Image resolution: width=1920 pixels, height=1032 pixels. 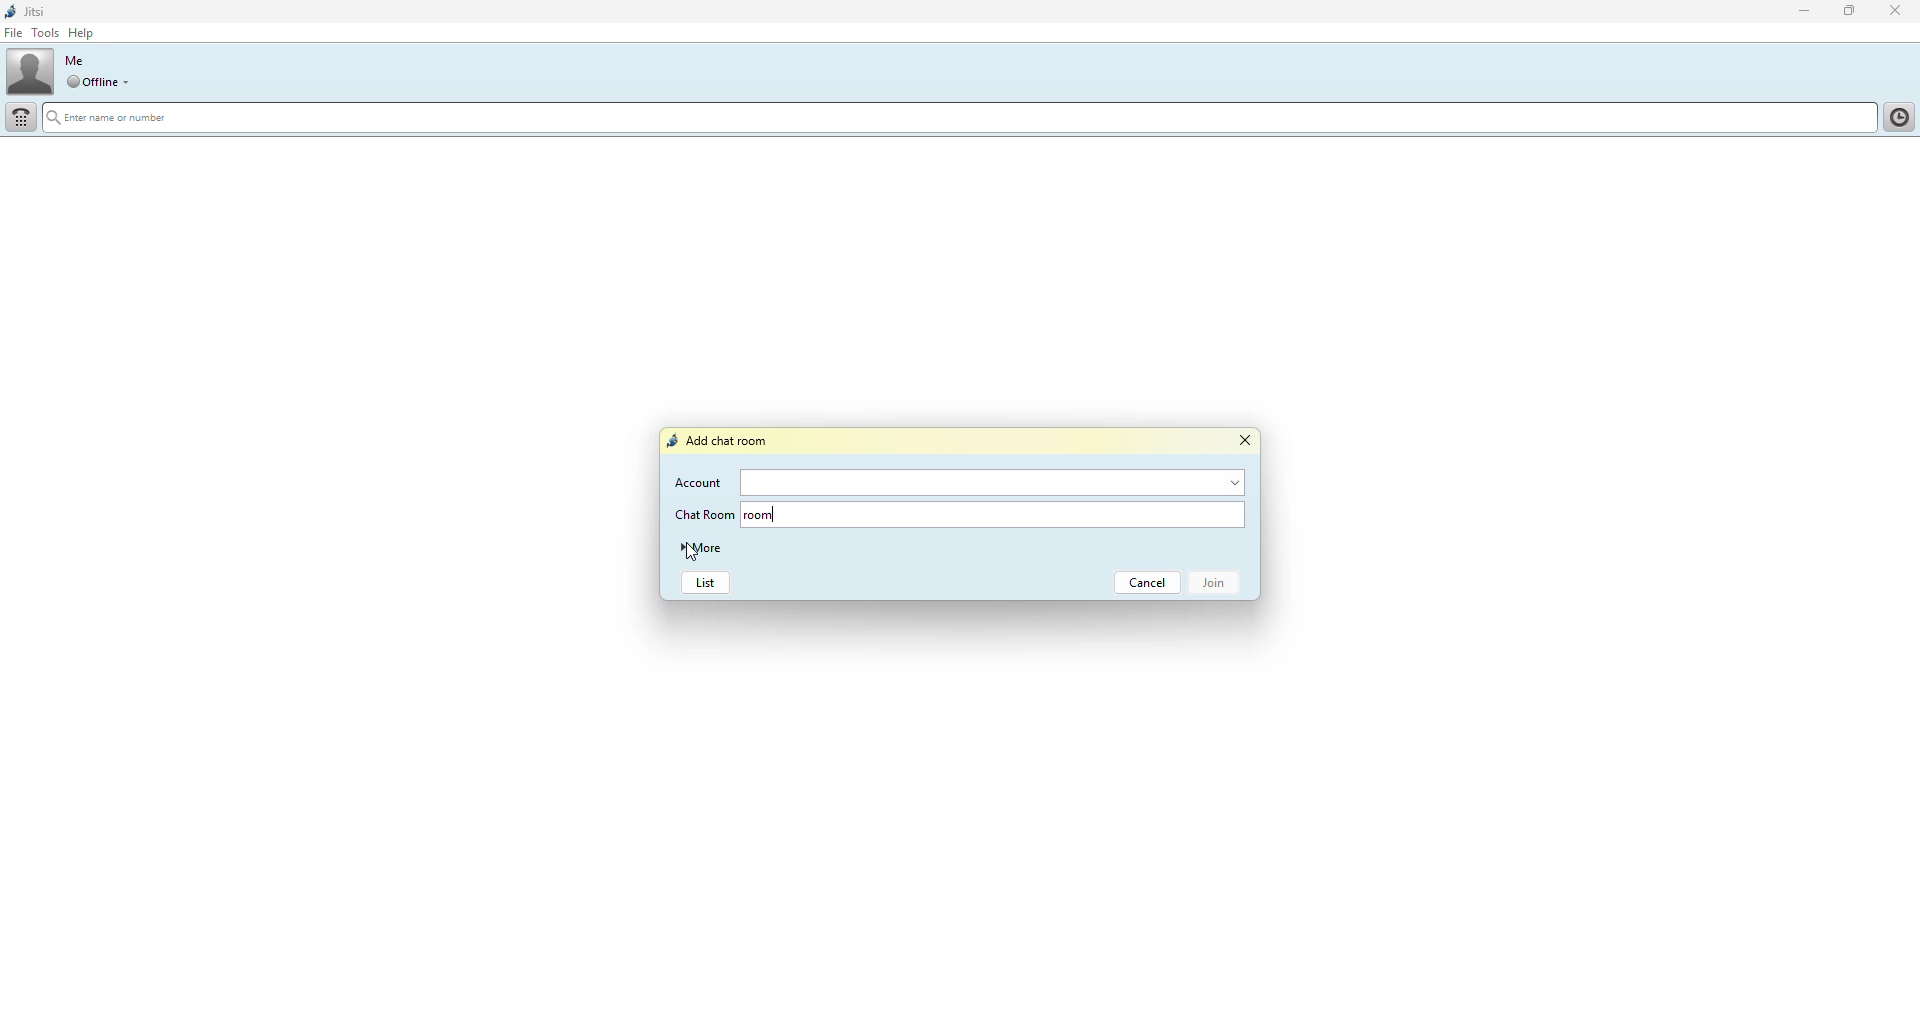 I want to click on typing cursor, so click(x=774, y=518).